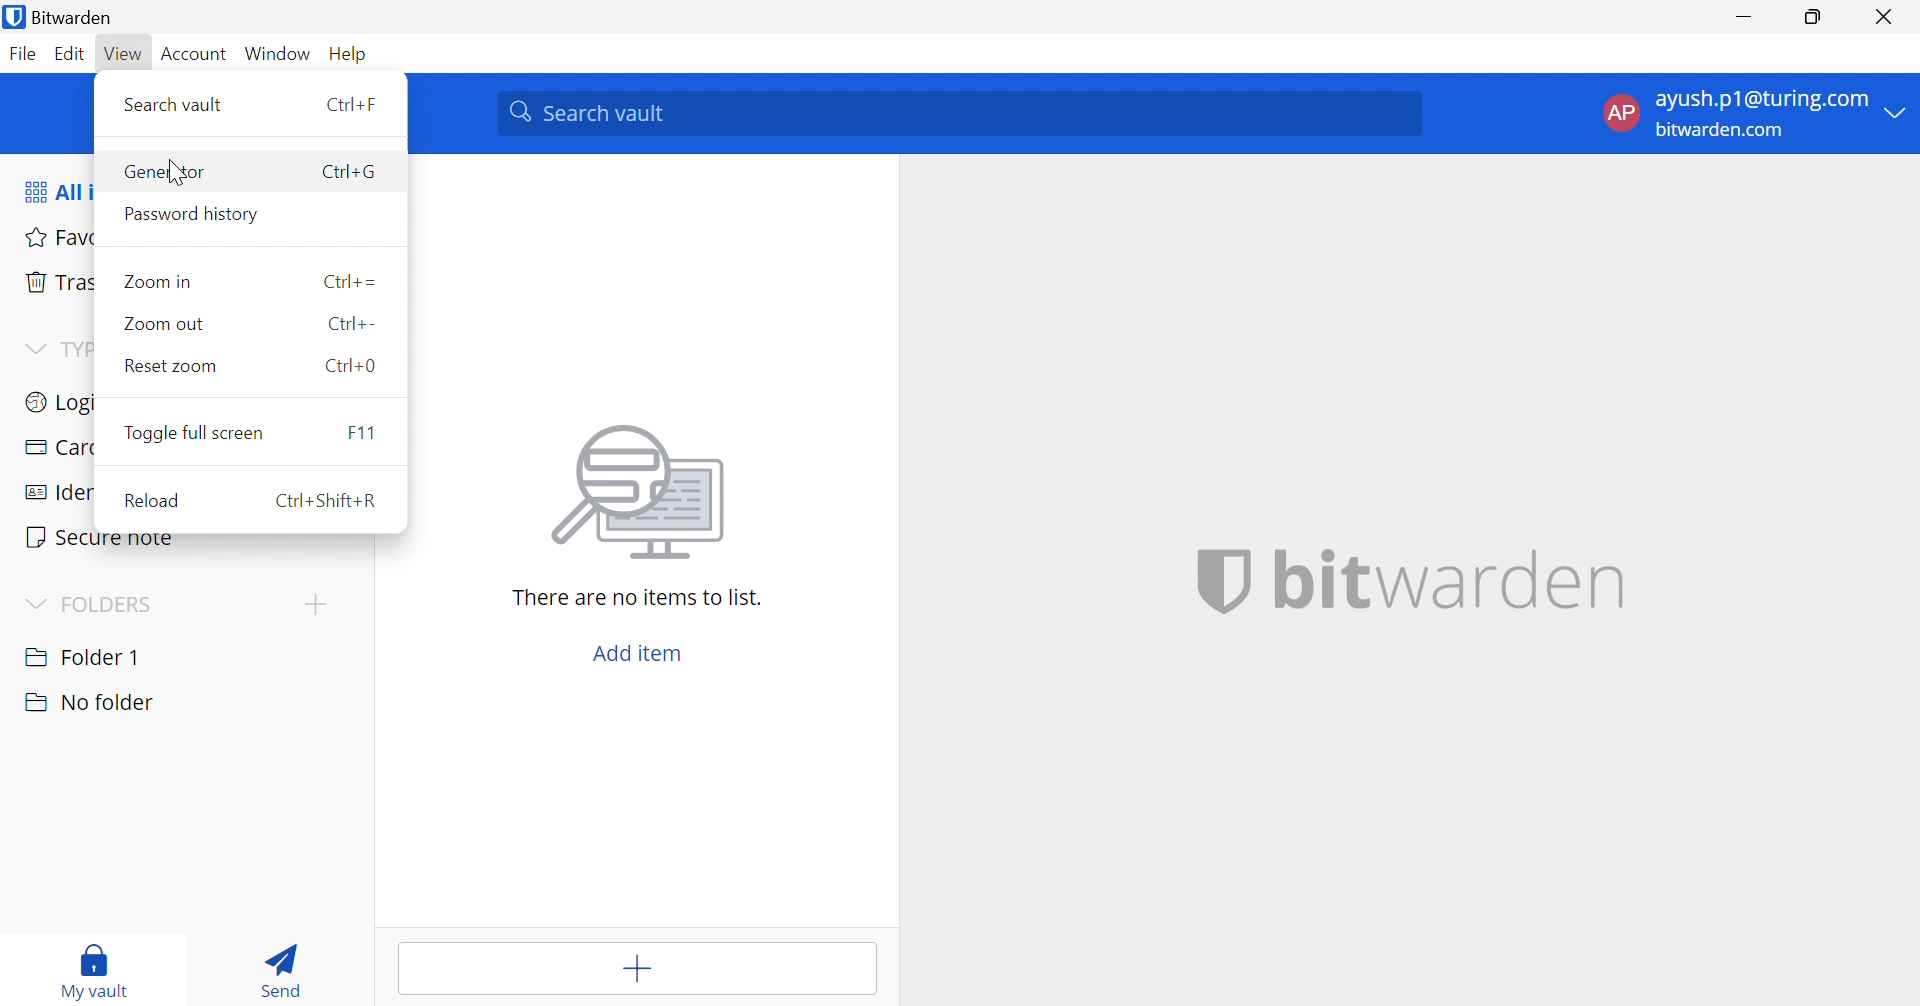  Describe the element at coordinates (1222, 585) in the screenshot. I see `bitwarden logo` at that location.